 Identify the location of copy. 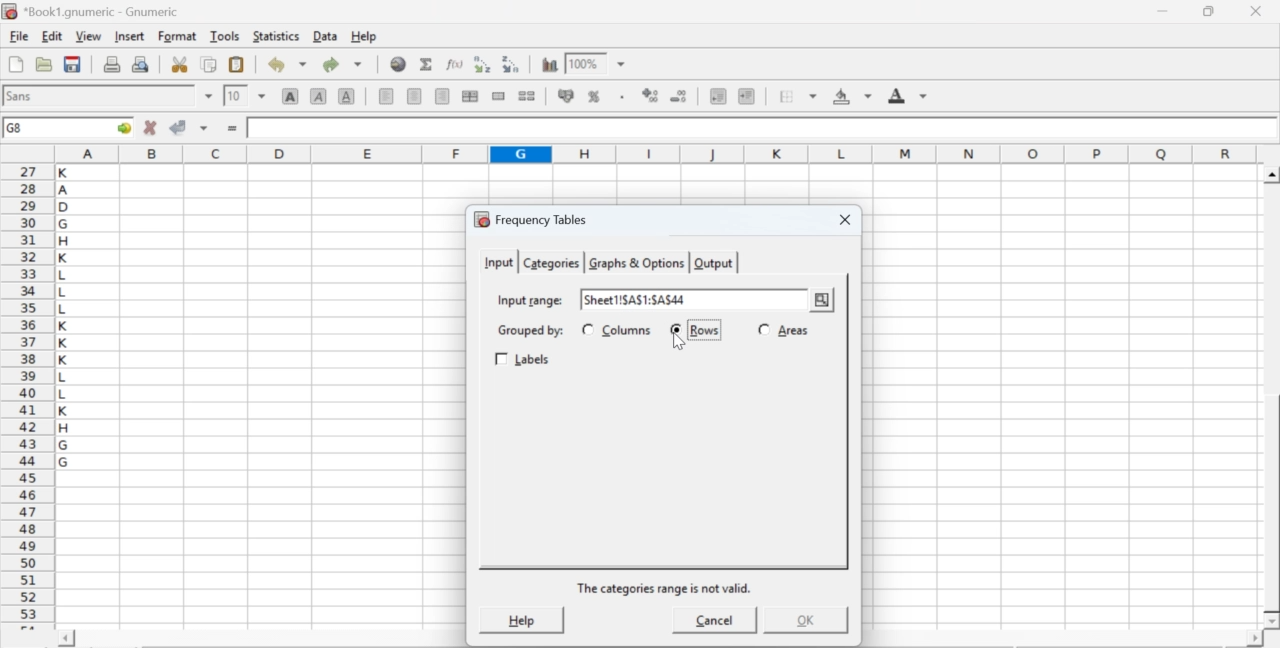
(210, 64).